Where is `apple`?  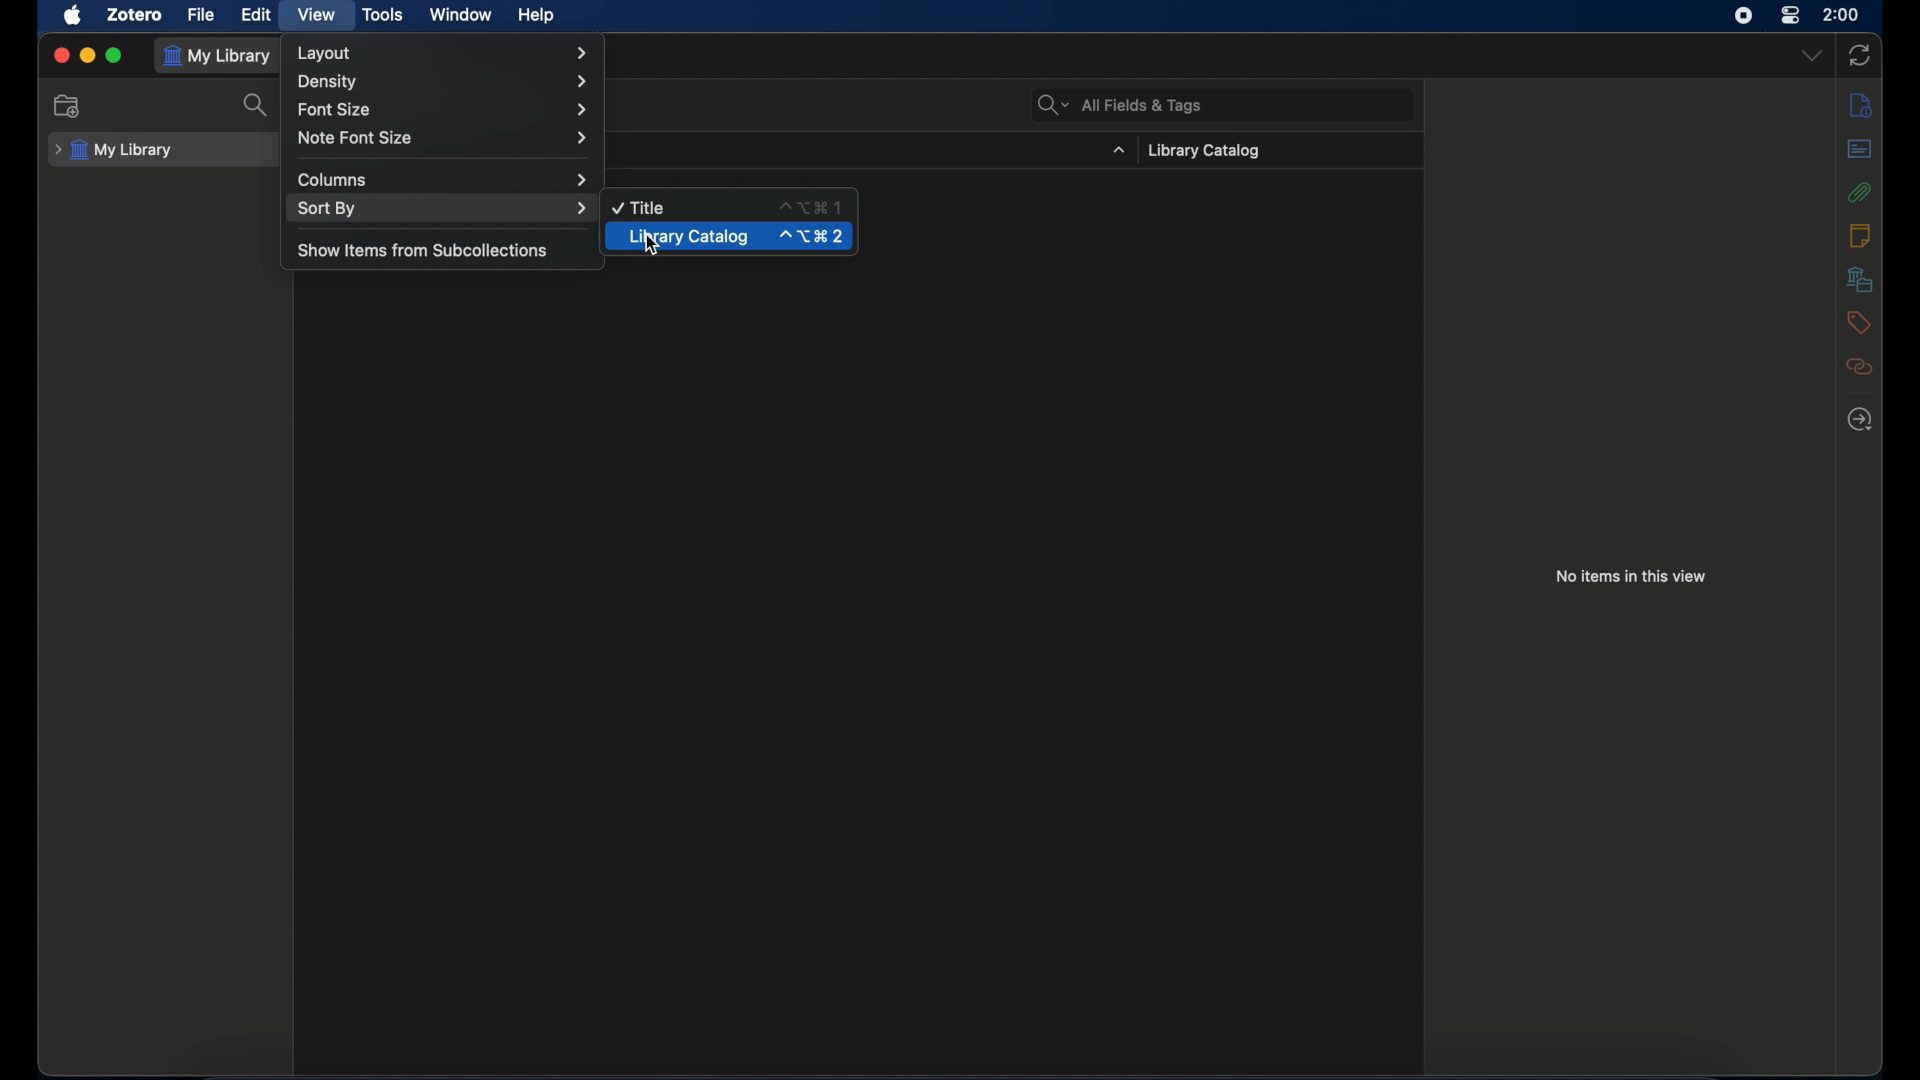
apple is located at coordinates (73, 16).